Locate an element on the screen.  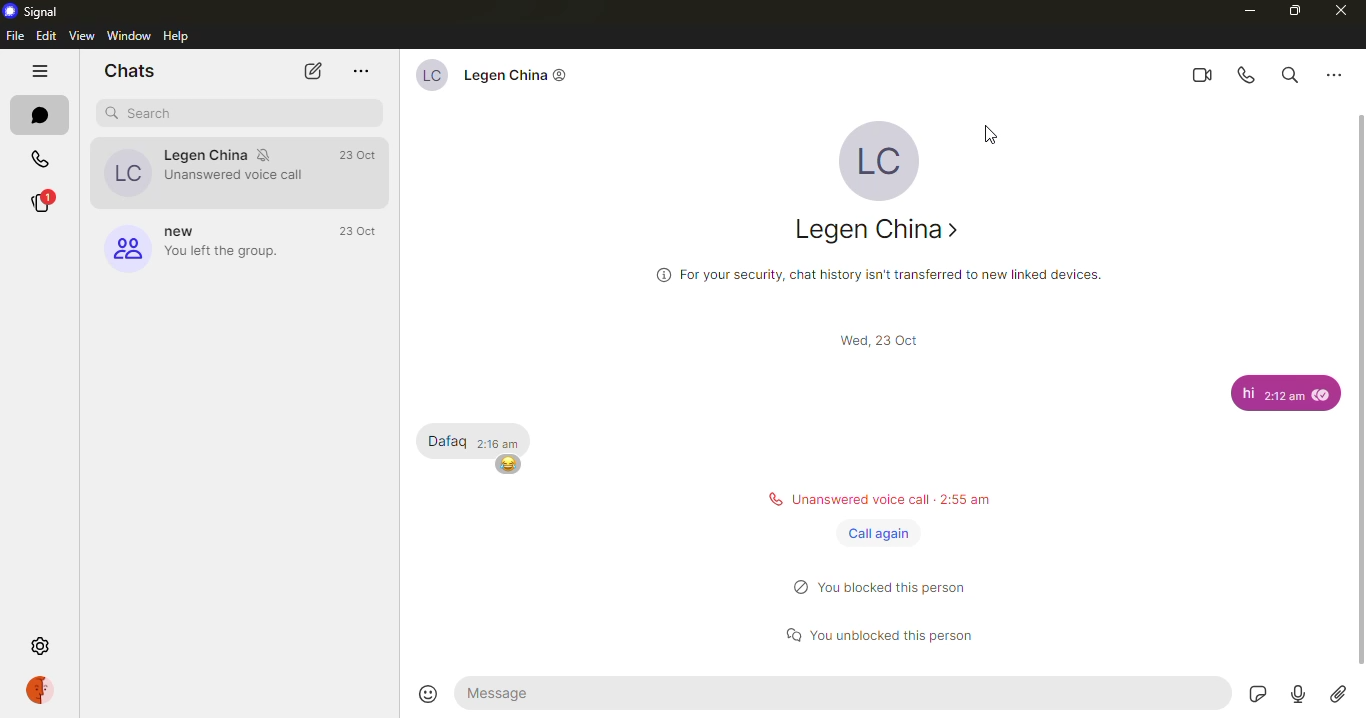
time is located at coordinates (1283, 396).